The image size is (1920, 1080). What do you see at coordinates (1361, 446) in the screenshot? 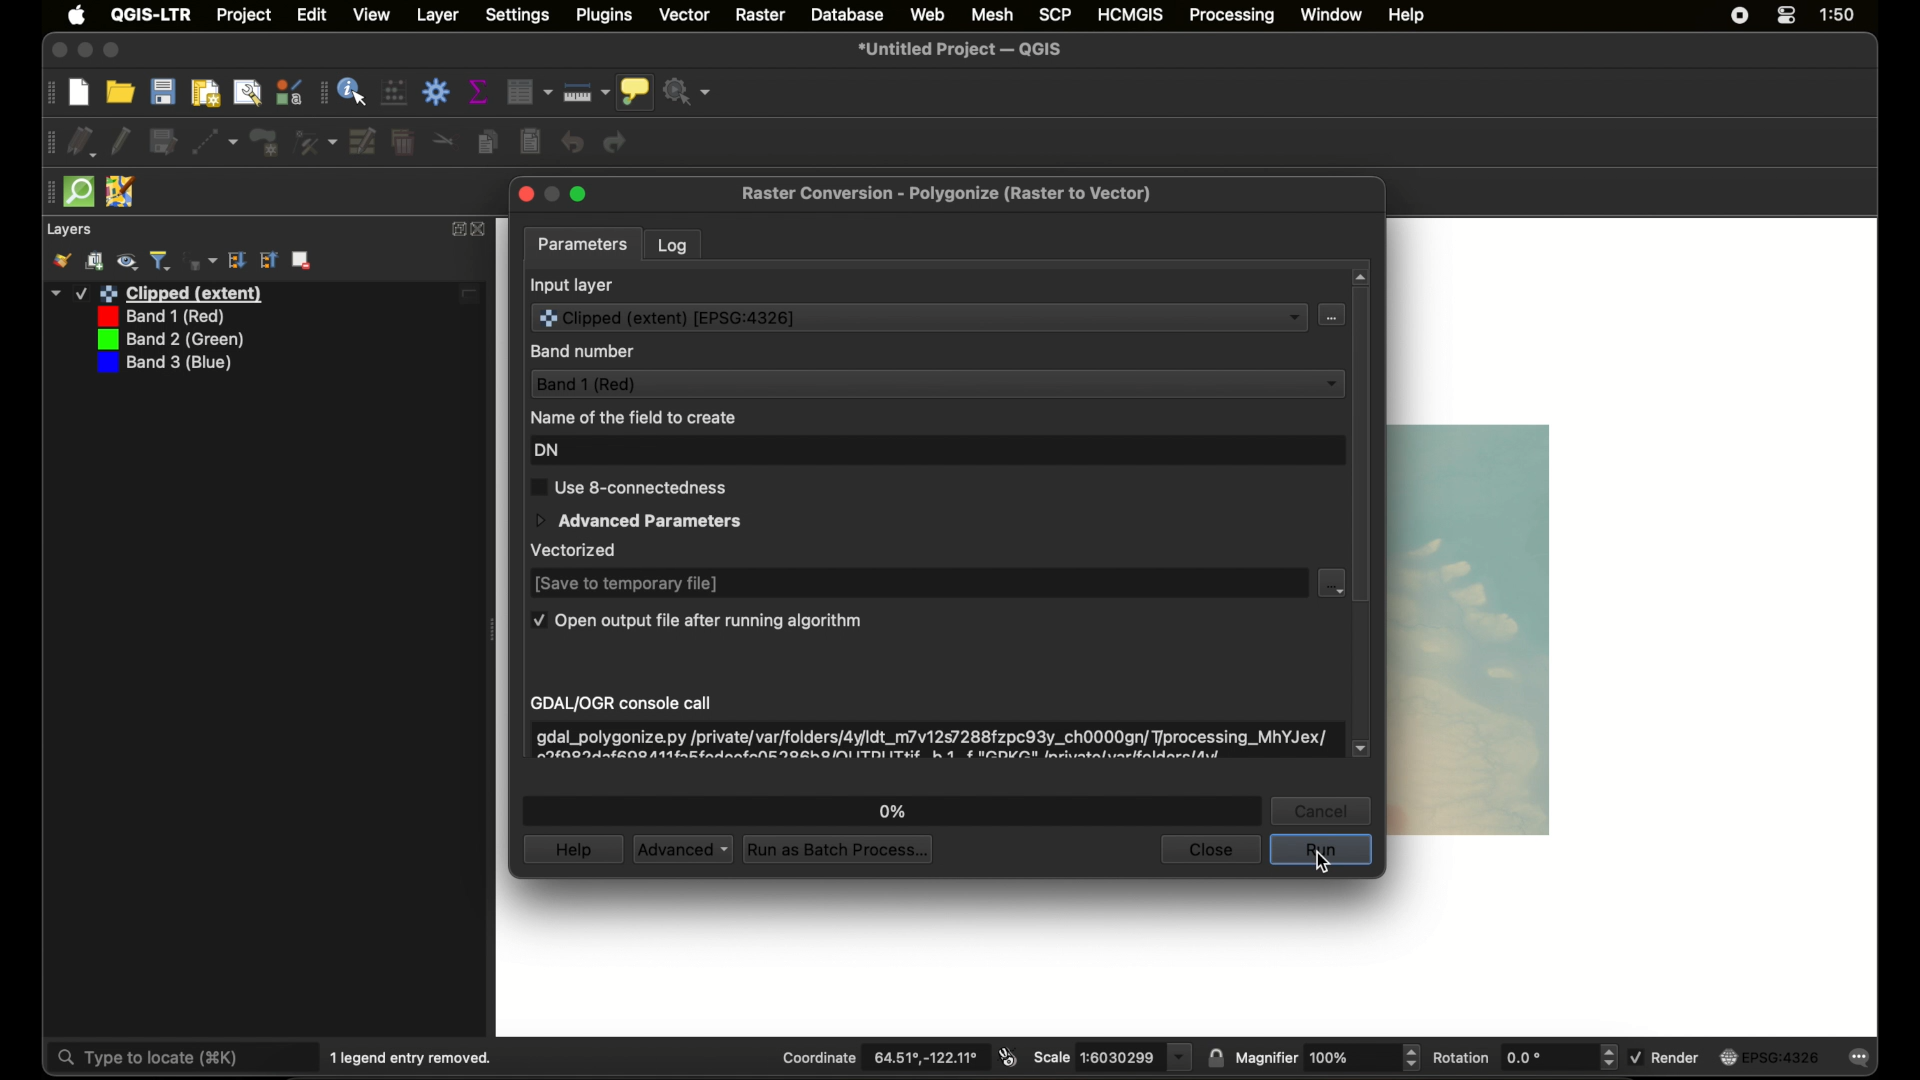
I see `scroll box` at bounding box center [1361, 446].